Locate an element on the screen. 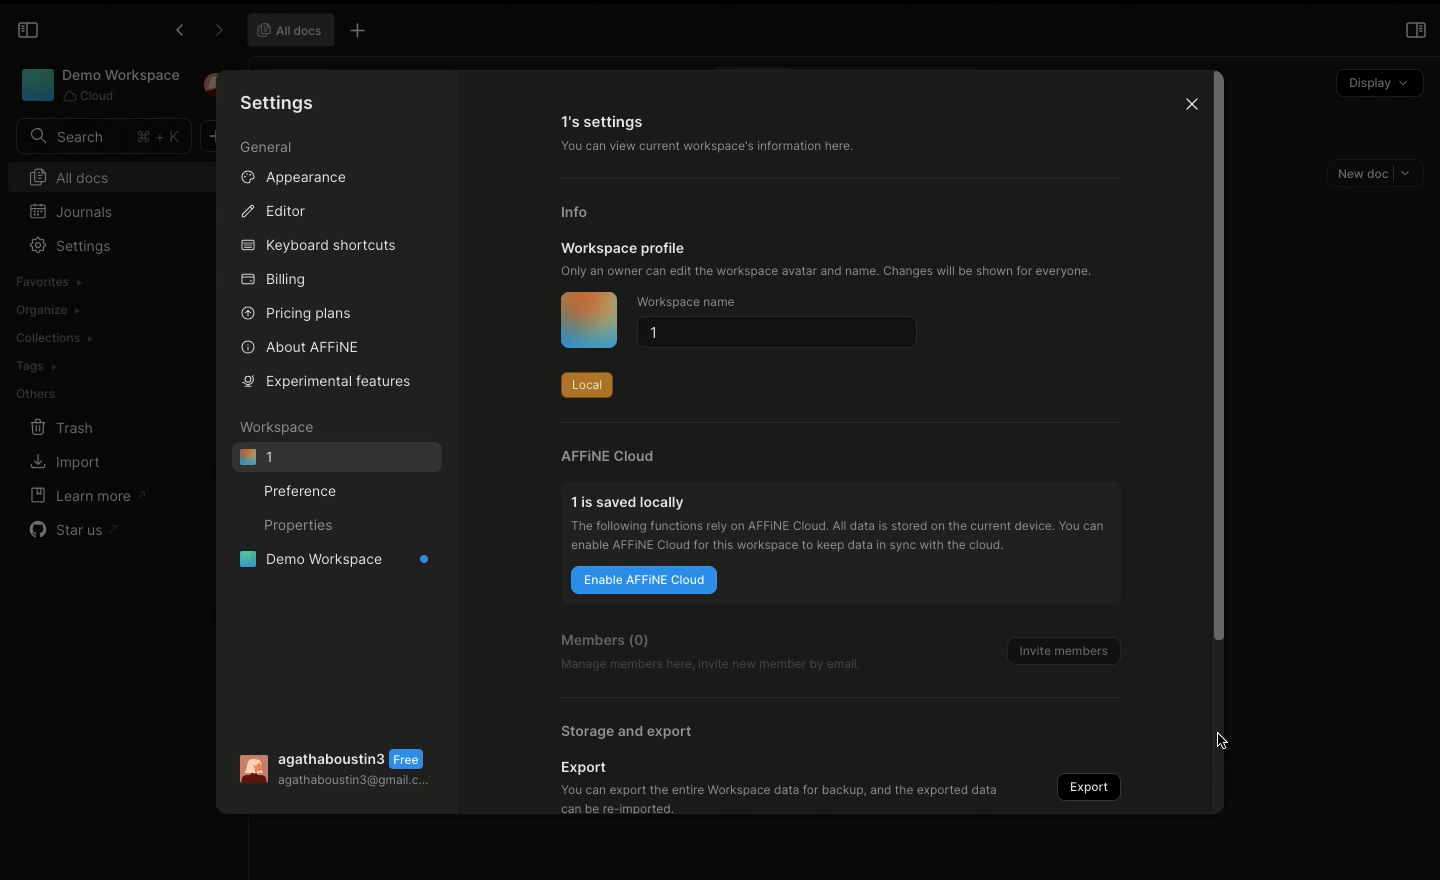 The height and width of the screenshot is (880, 1440). Forward is located at coordinates (215, 31).